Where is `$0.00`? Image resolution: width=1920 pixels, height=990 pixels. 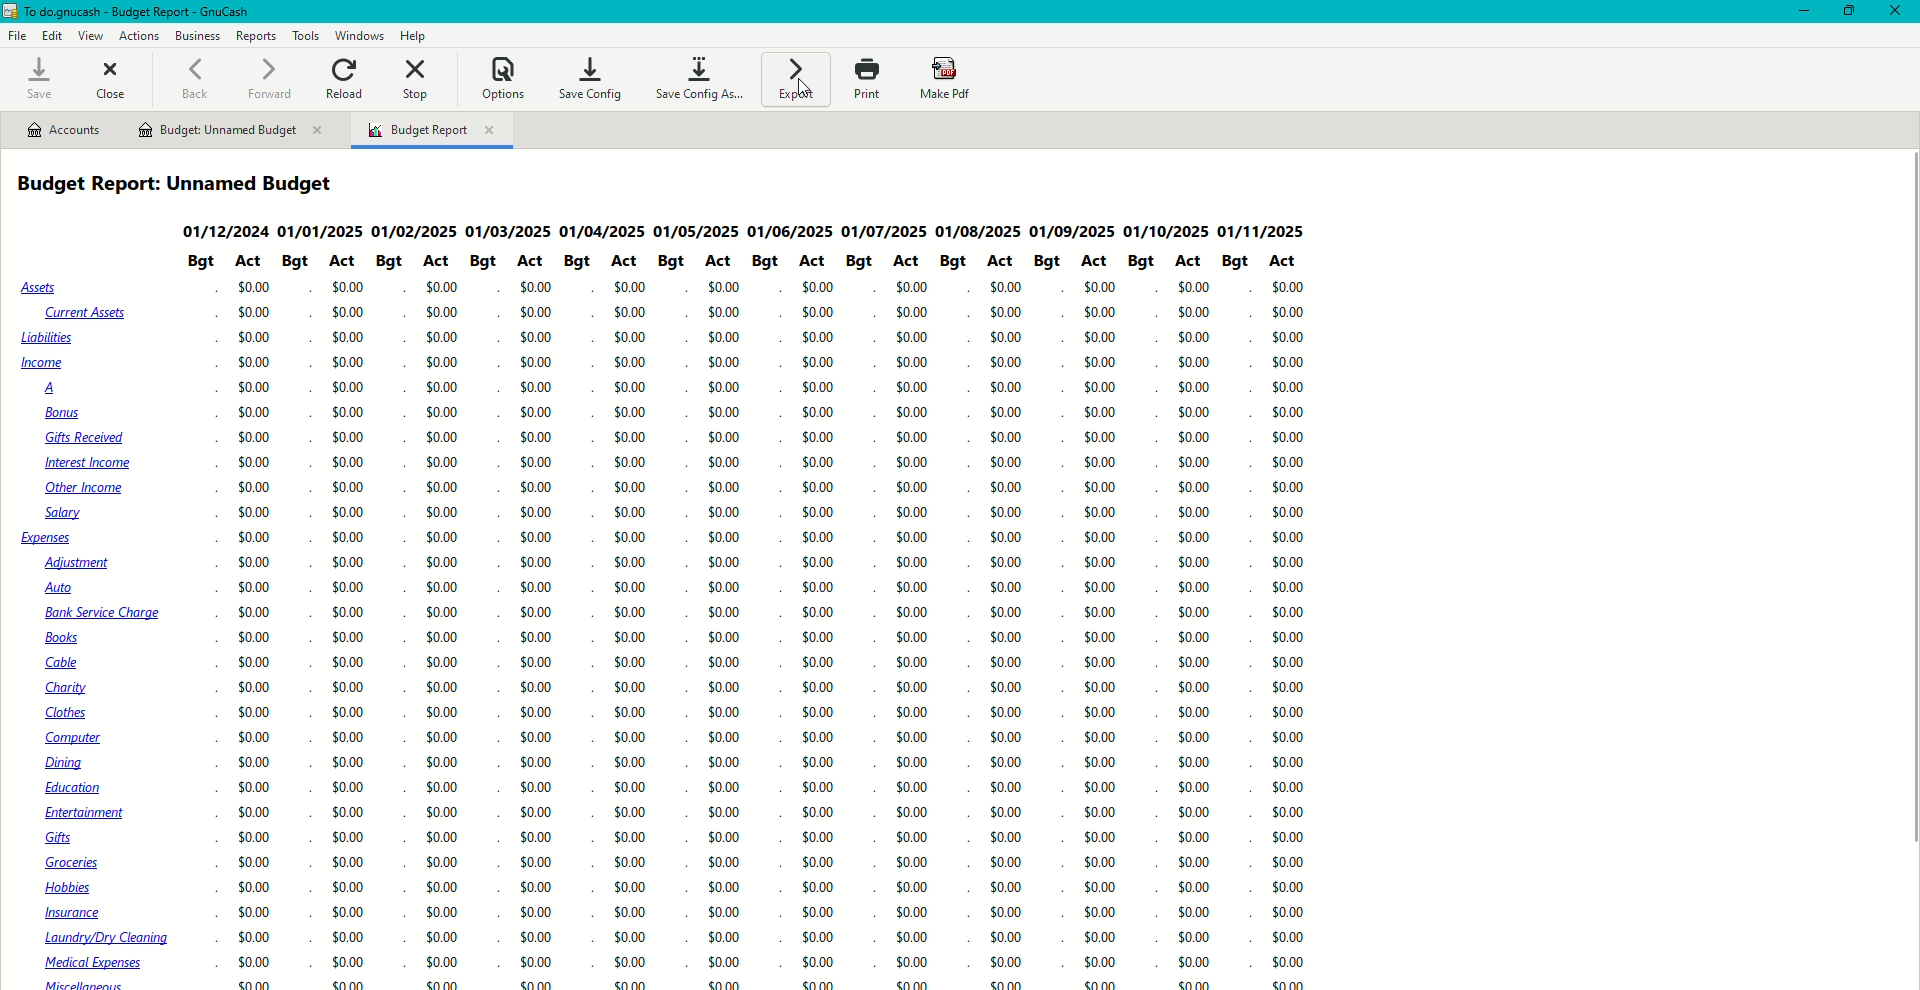 $0.00 is located at coordinates (632, 287).